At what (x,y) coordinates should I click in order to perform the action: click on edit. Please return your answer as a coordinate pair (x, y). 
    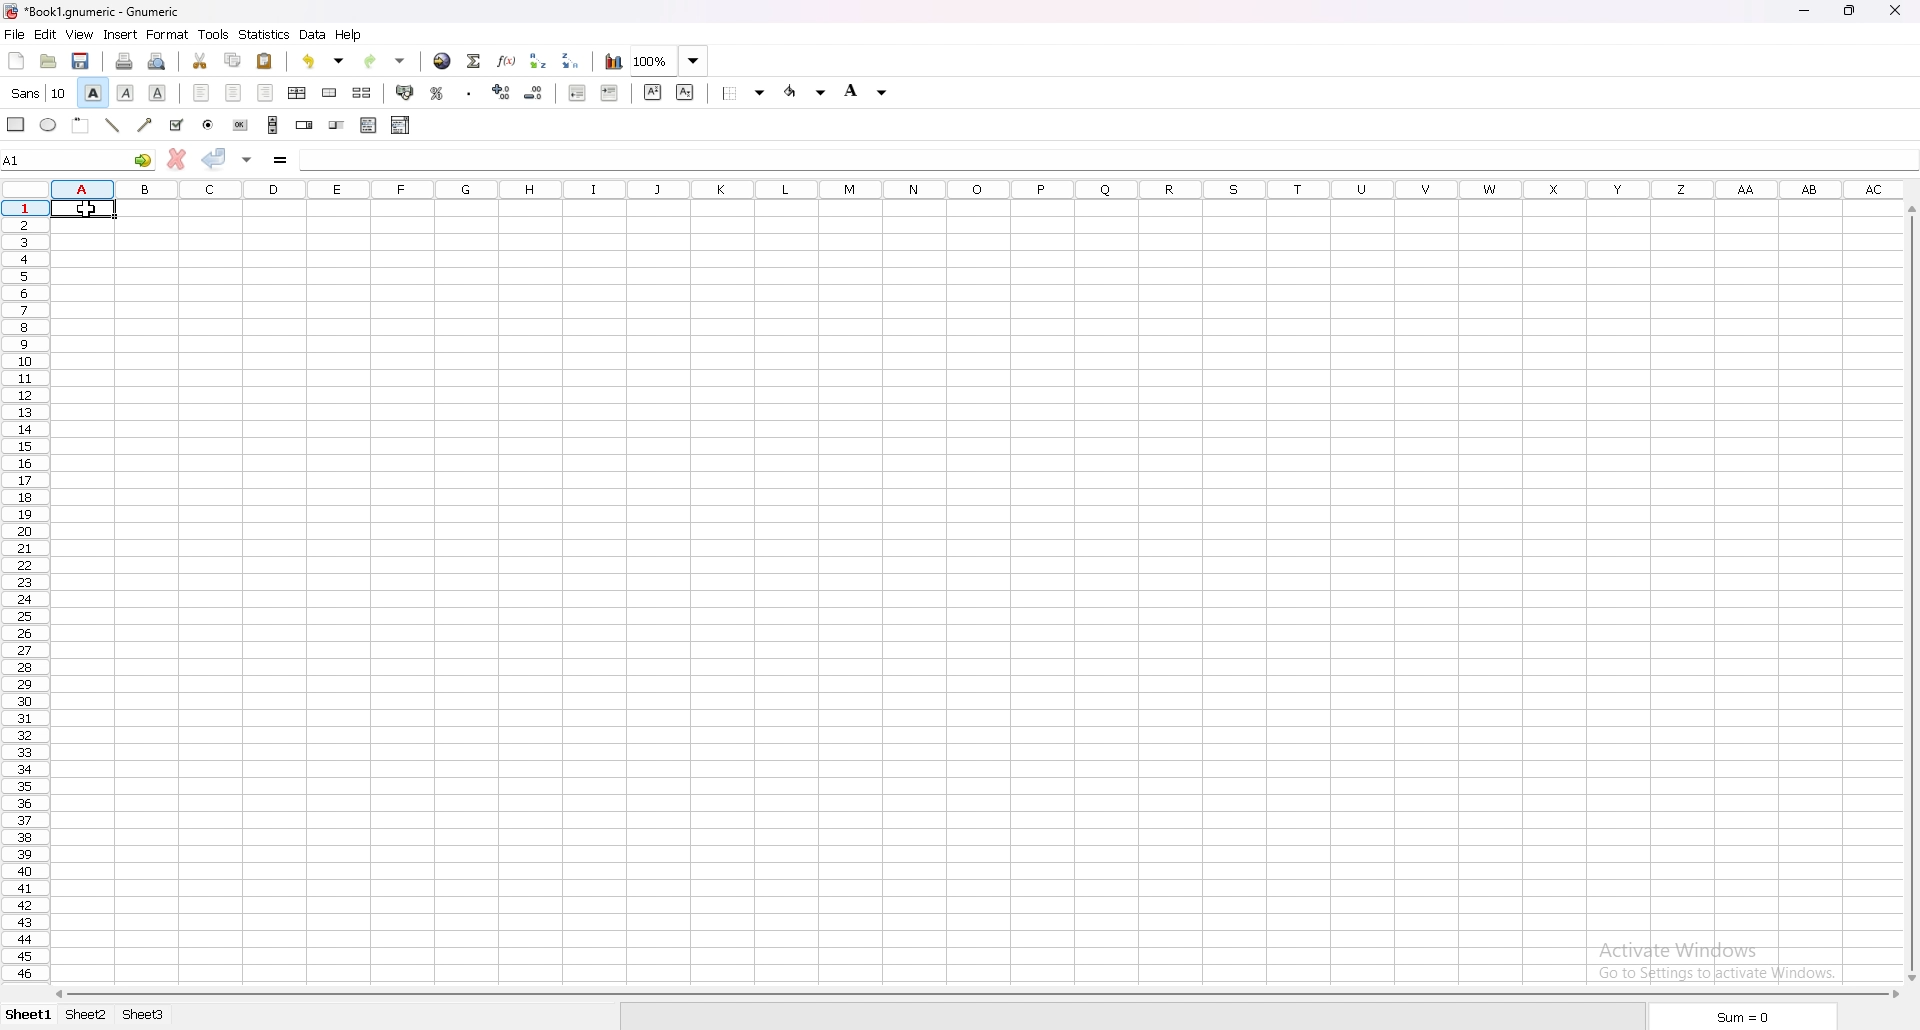
    Looking at the image, I should click on (47, 33).